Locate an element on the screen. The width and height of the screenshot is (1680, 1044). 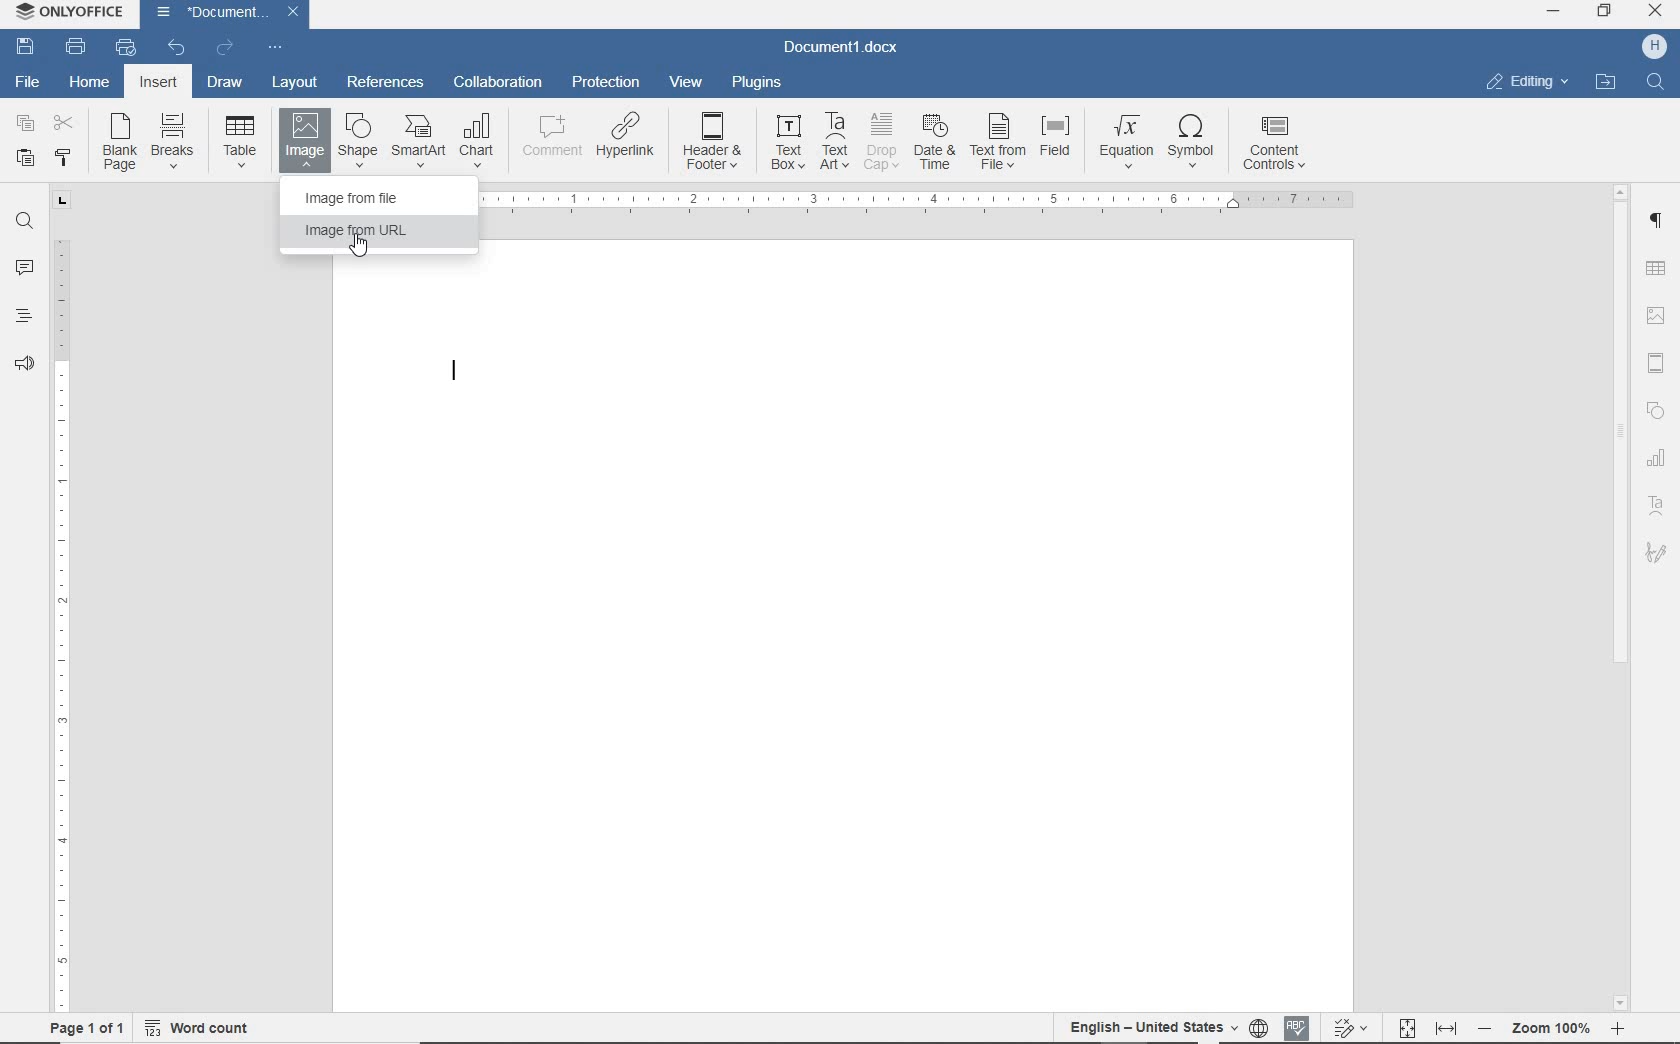
protection is located at coordinates (607, 86).